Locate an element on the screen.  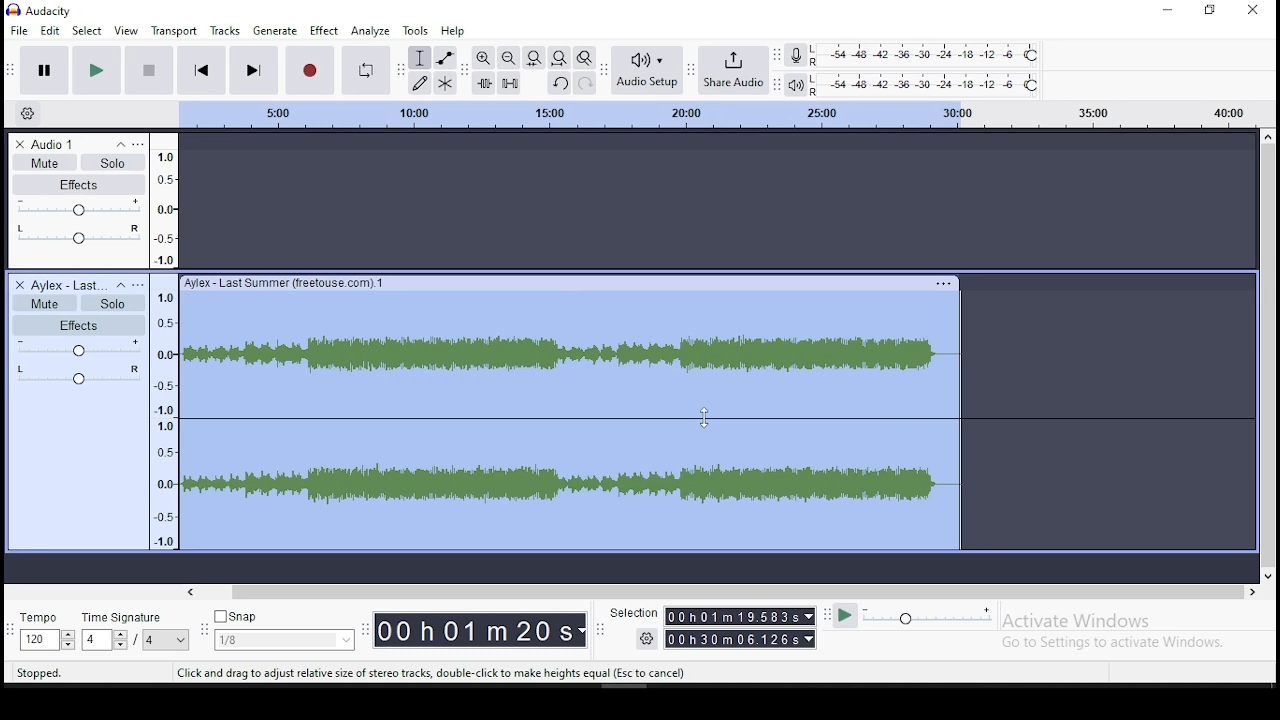
zoom out is located at coordinates (508, 57).